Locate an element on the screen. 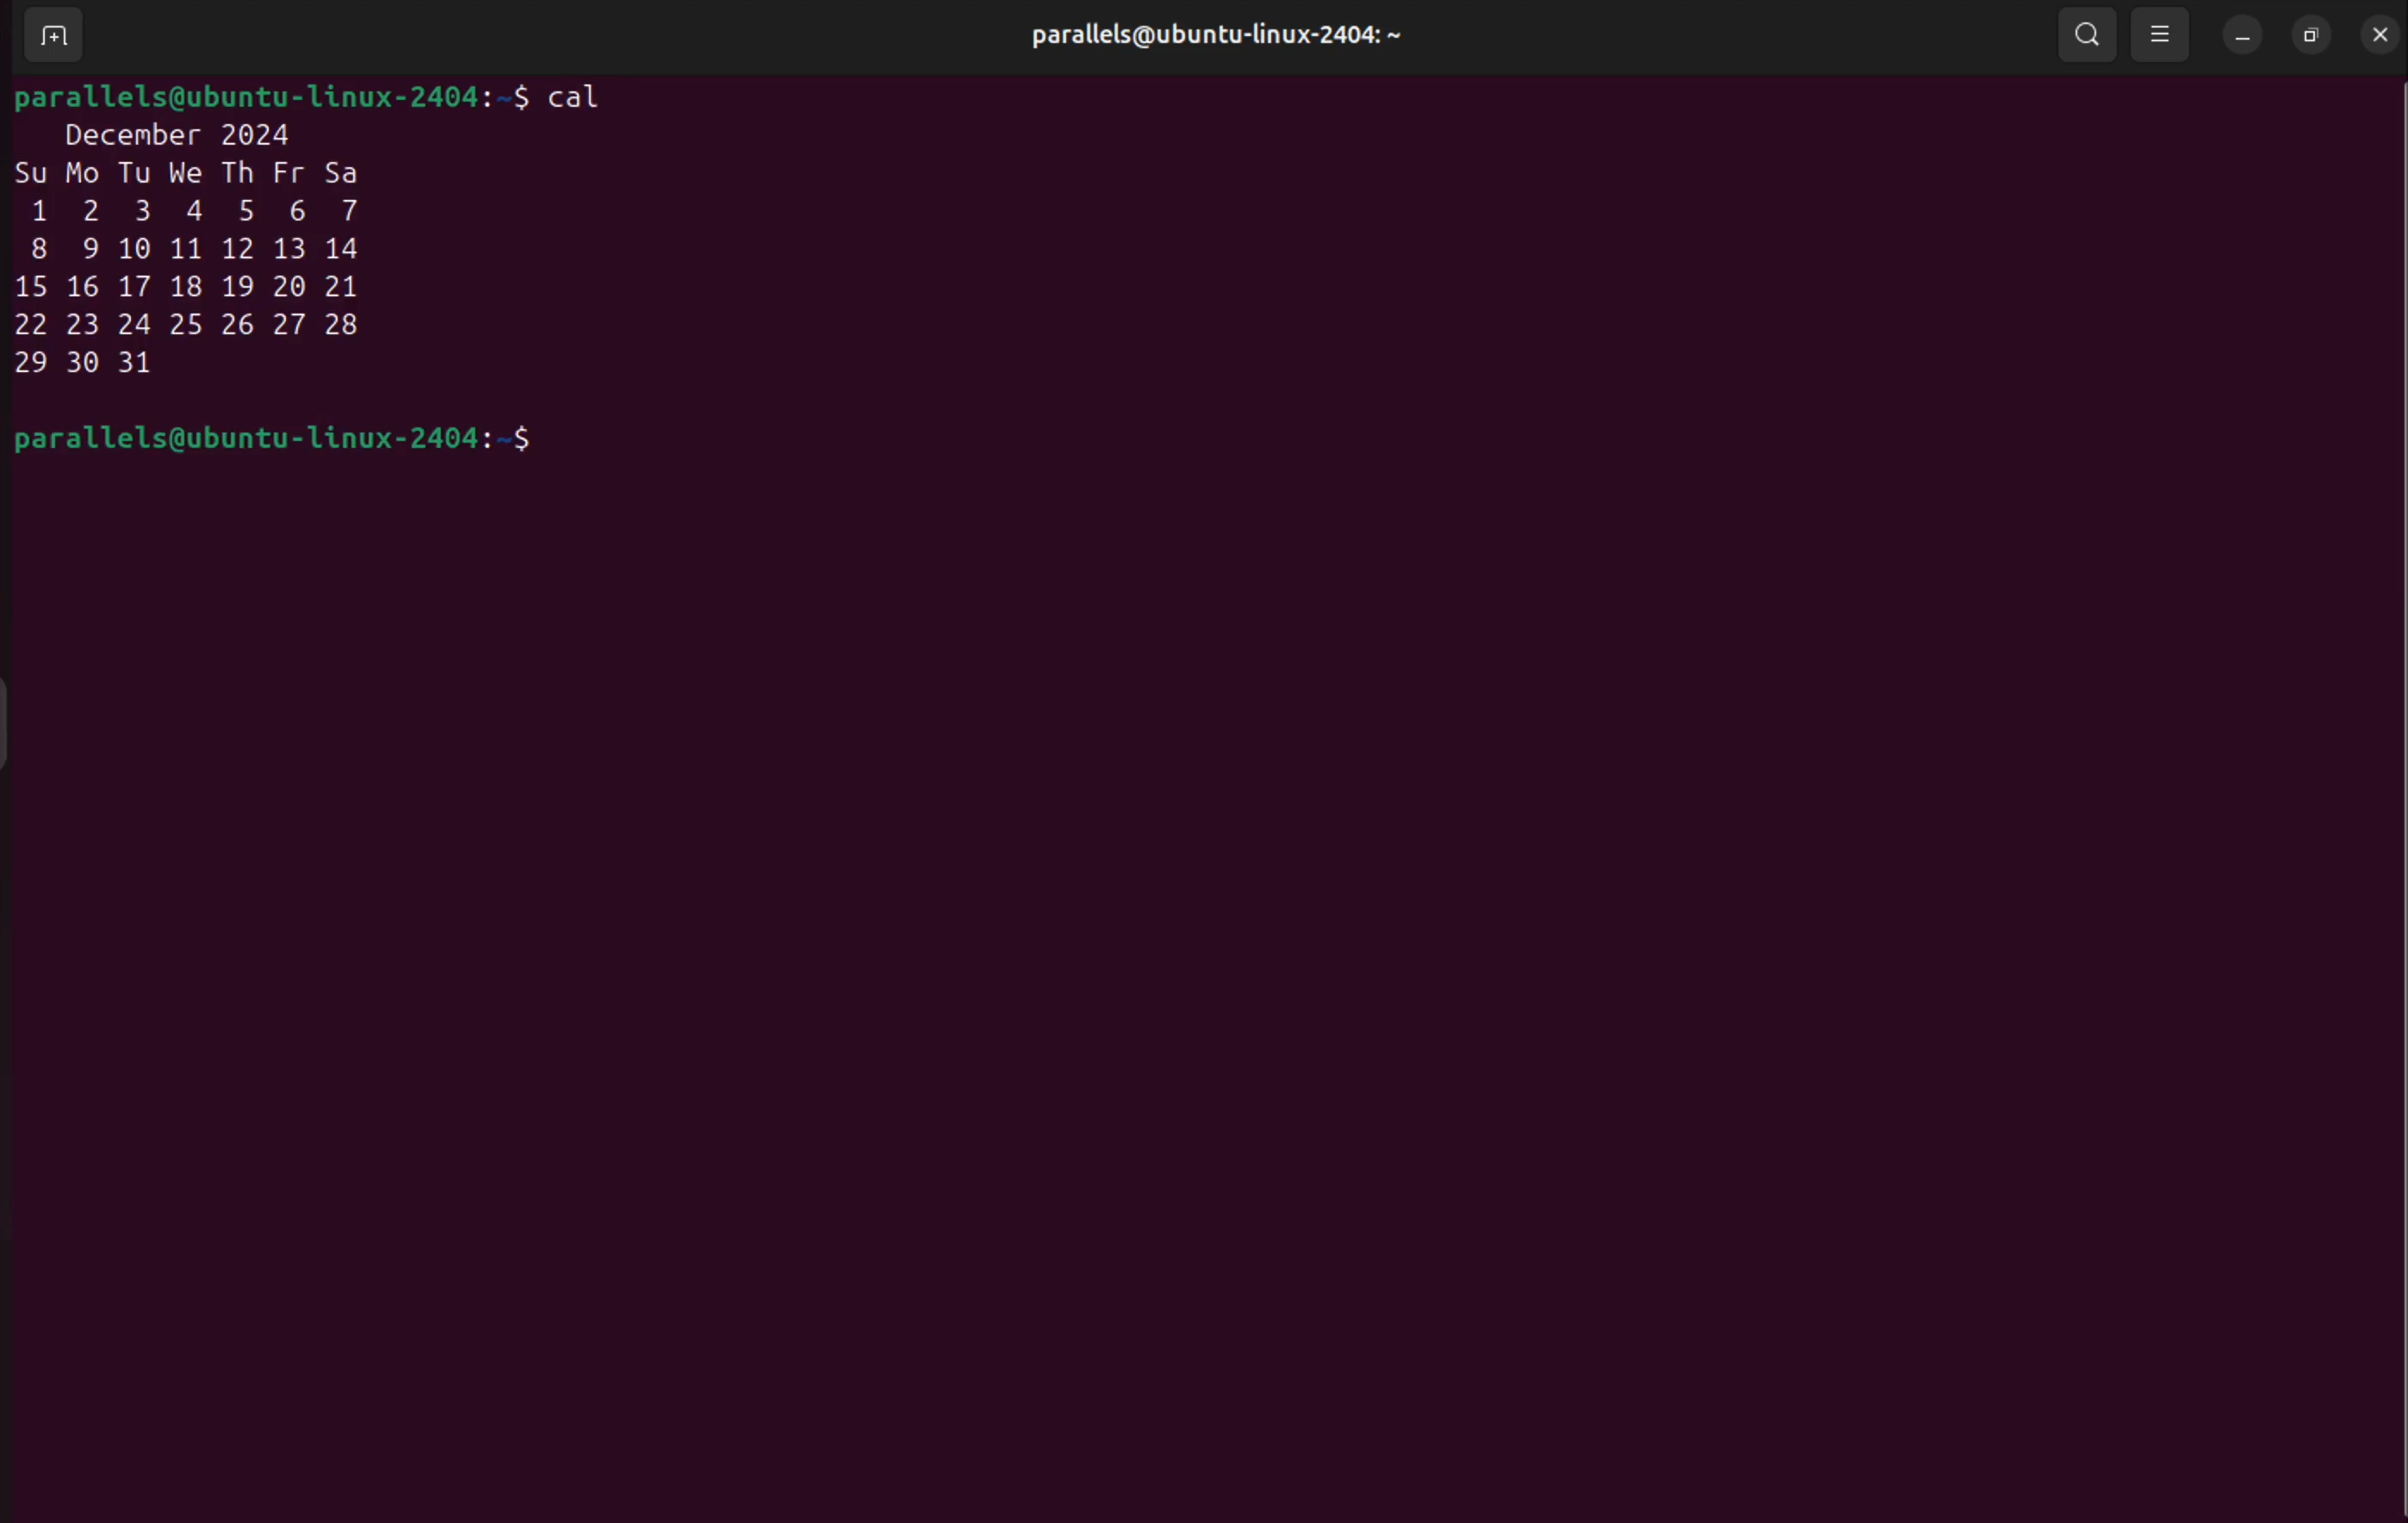  Scrollbar is located at coordinates (2389, 785).